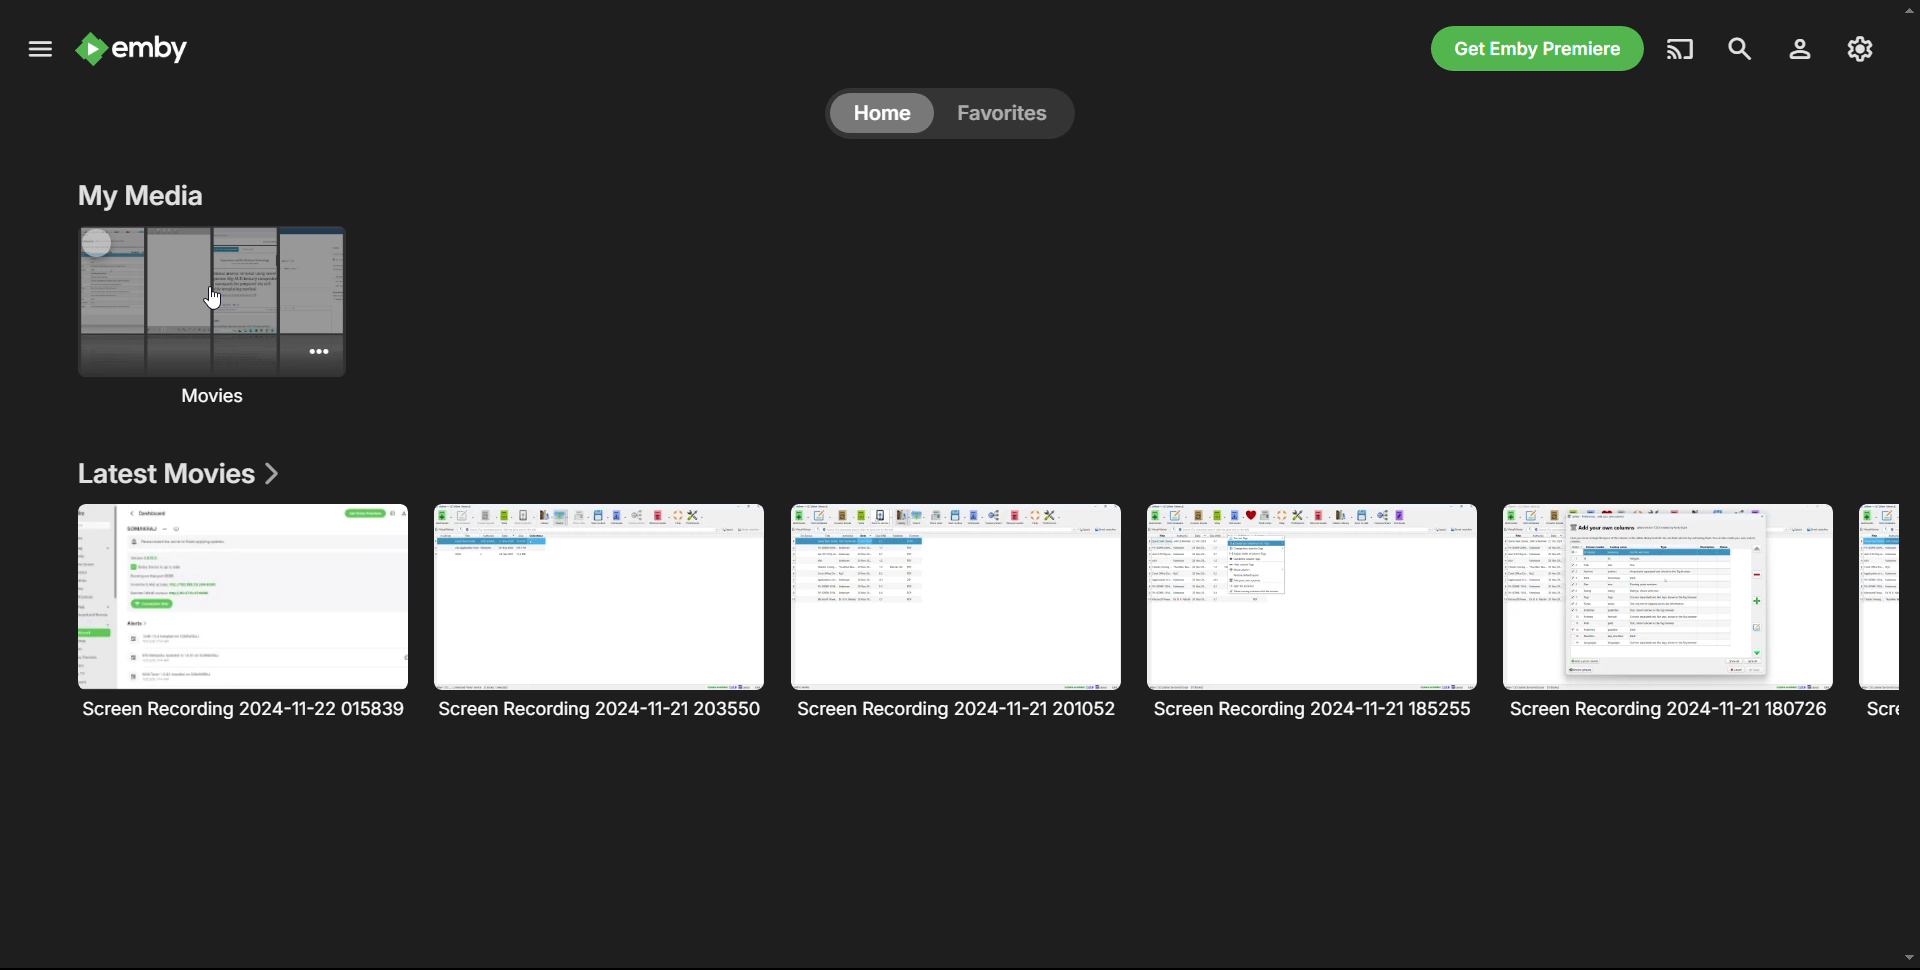  Describe the element at coordinates (209, 318) in the screenshot. I see `movies ` at that location.